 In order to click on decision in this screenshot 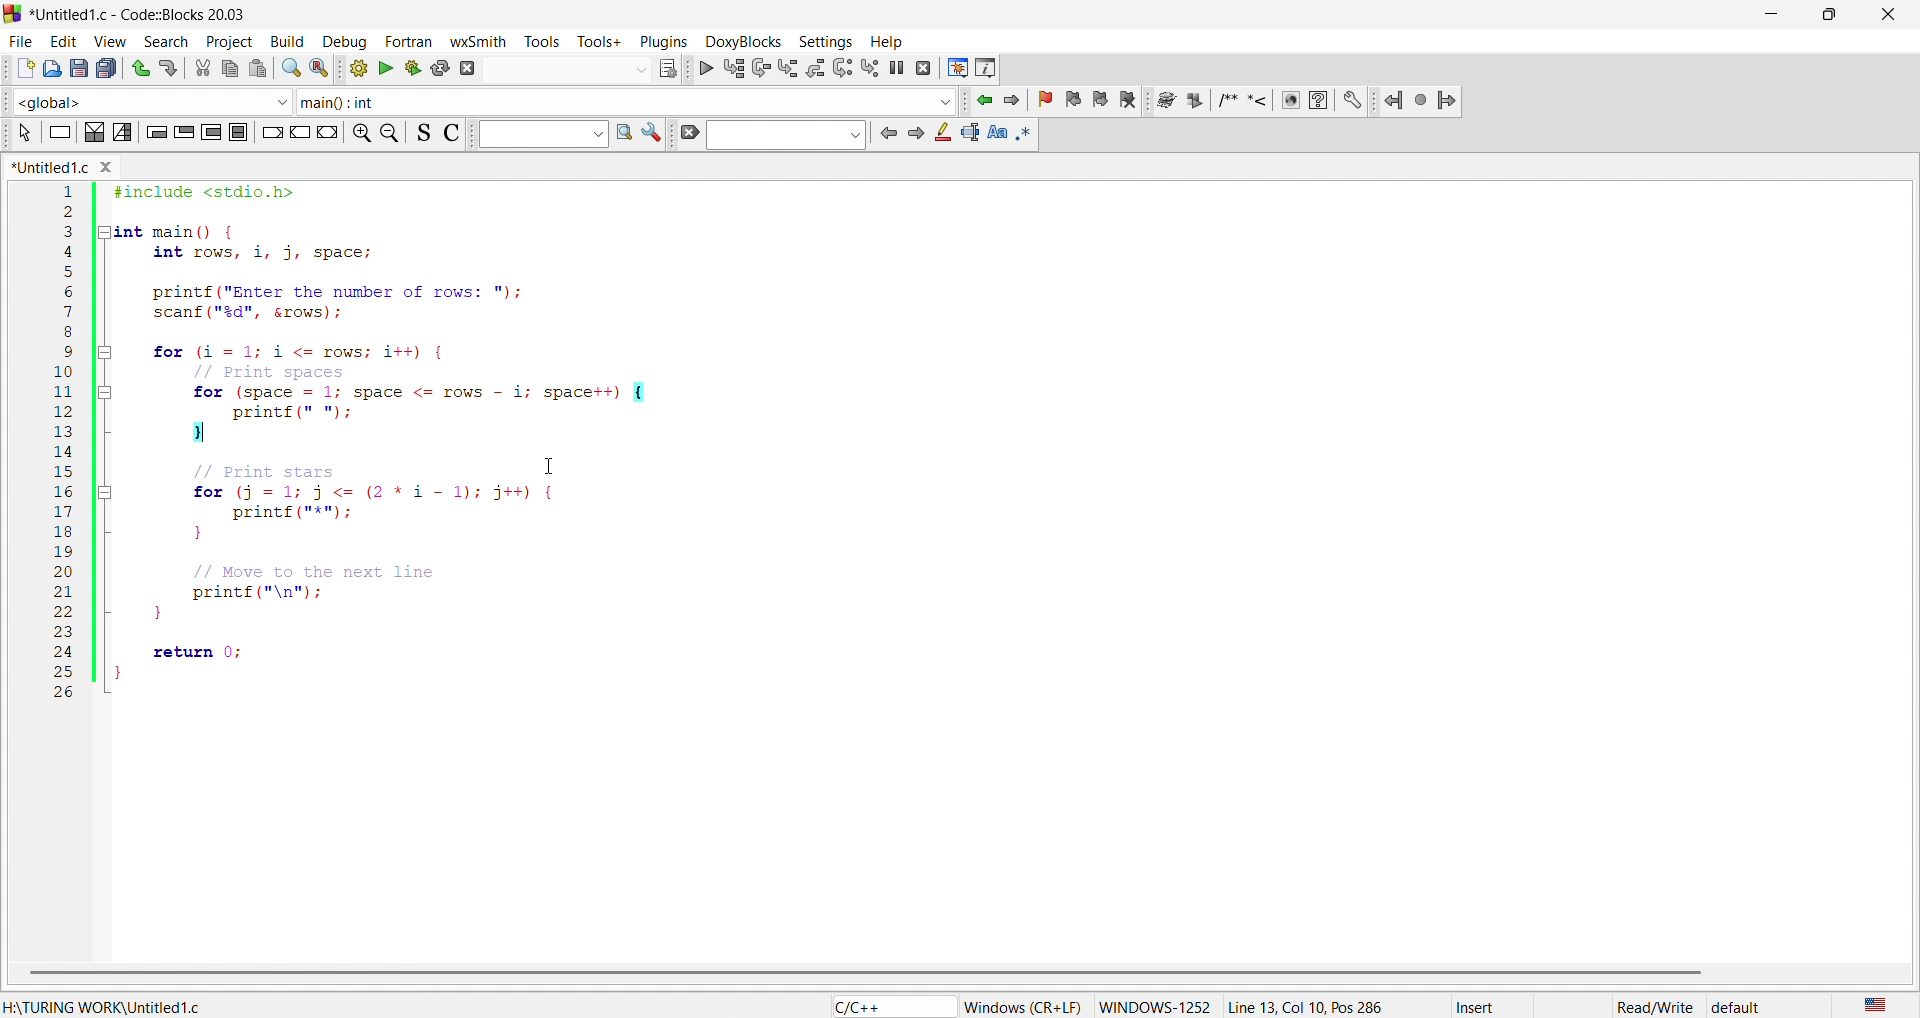, I will do `click(93, 132)`.